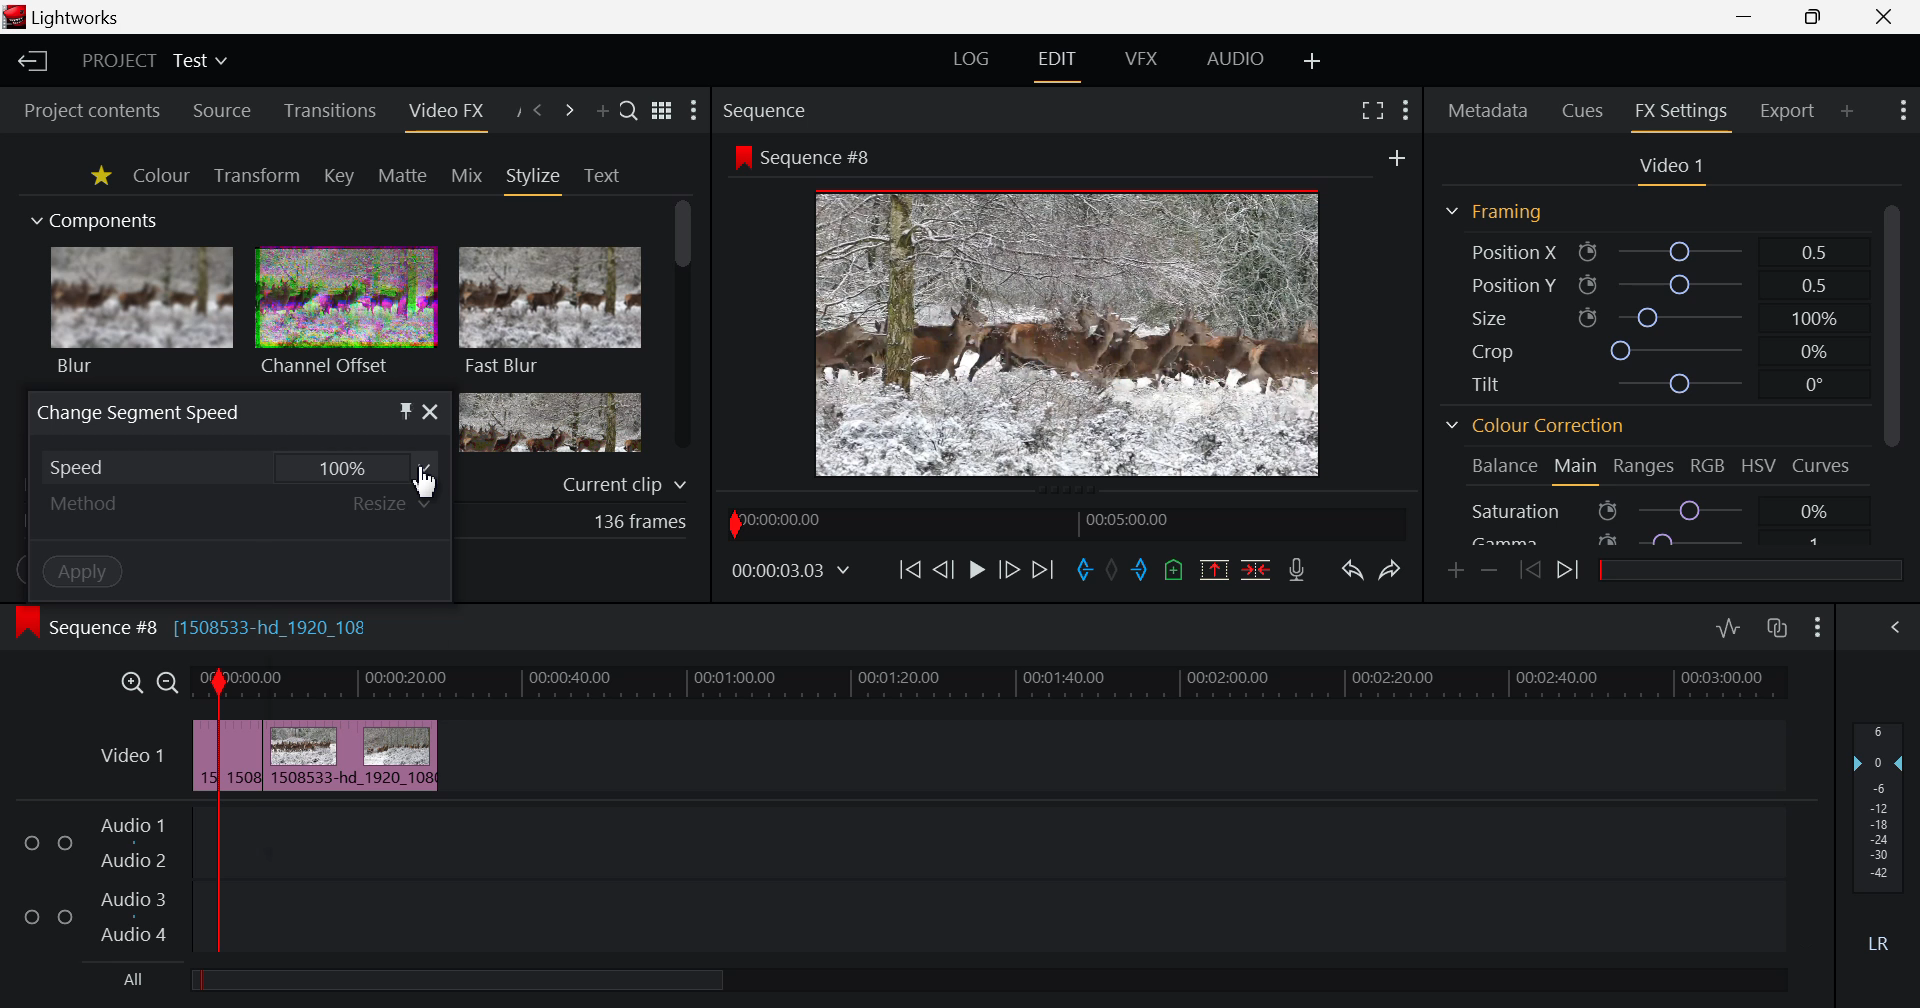 This screenshot has width=1920, height=1008. I want to click on All, so click(434, 981).